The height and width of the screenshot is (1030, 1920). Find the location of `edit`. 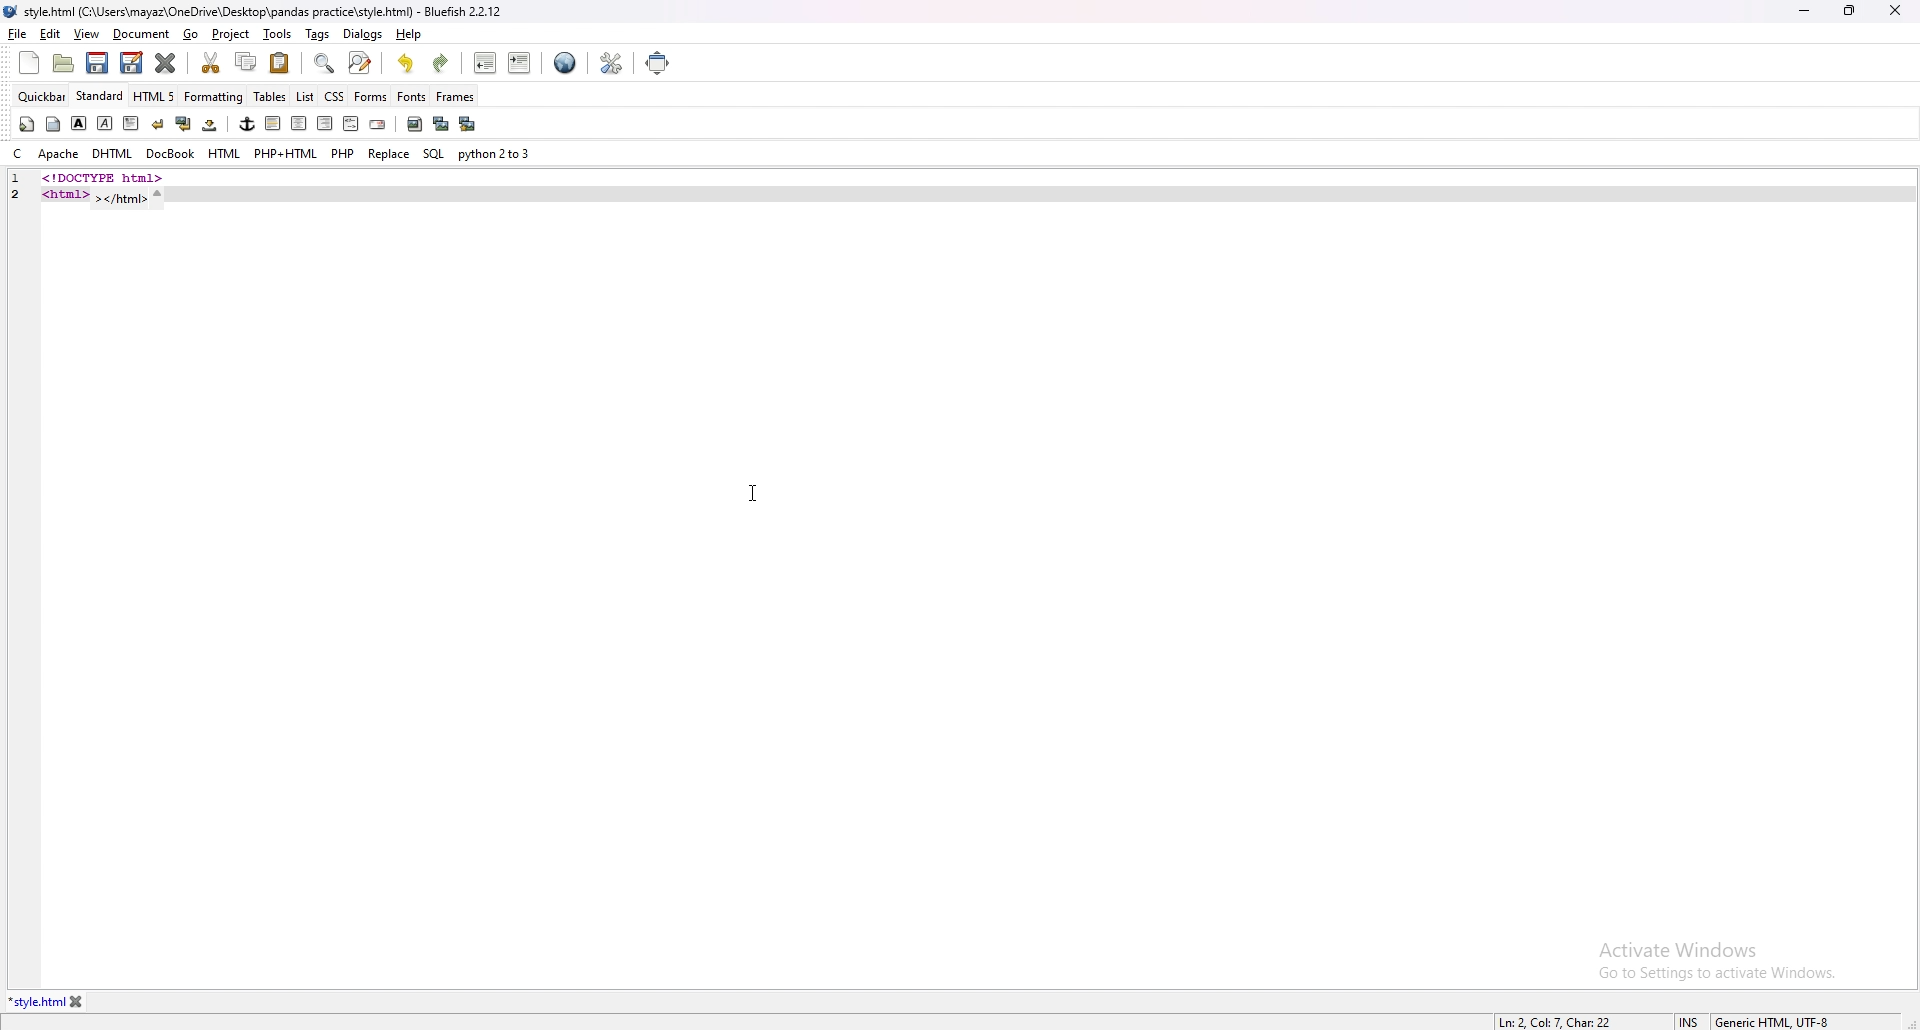

edit is located at coordinates (51, 34).